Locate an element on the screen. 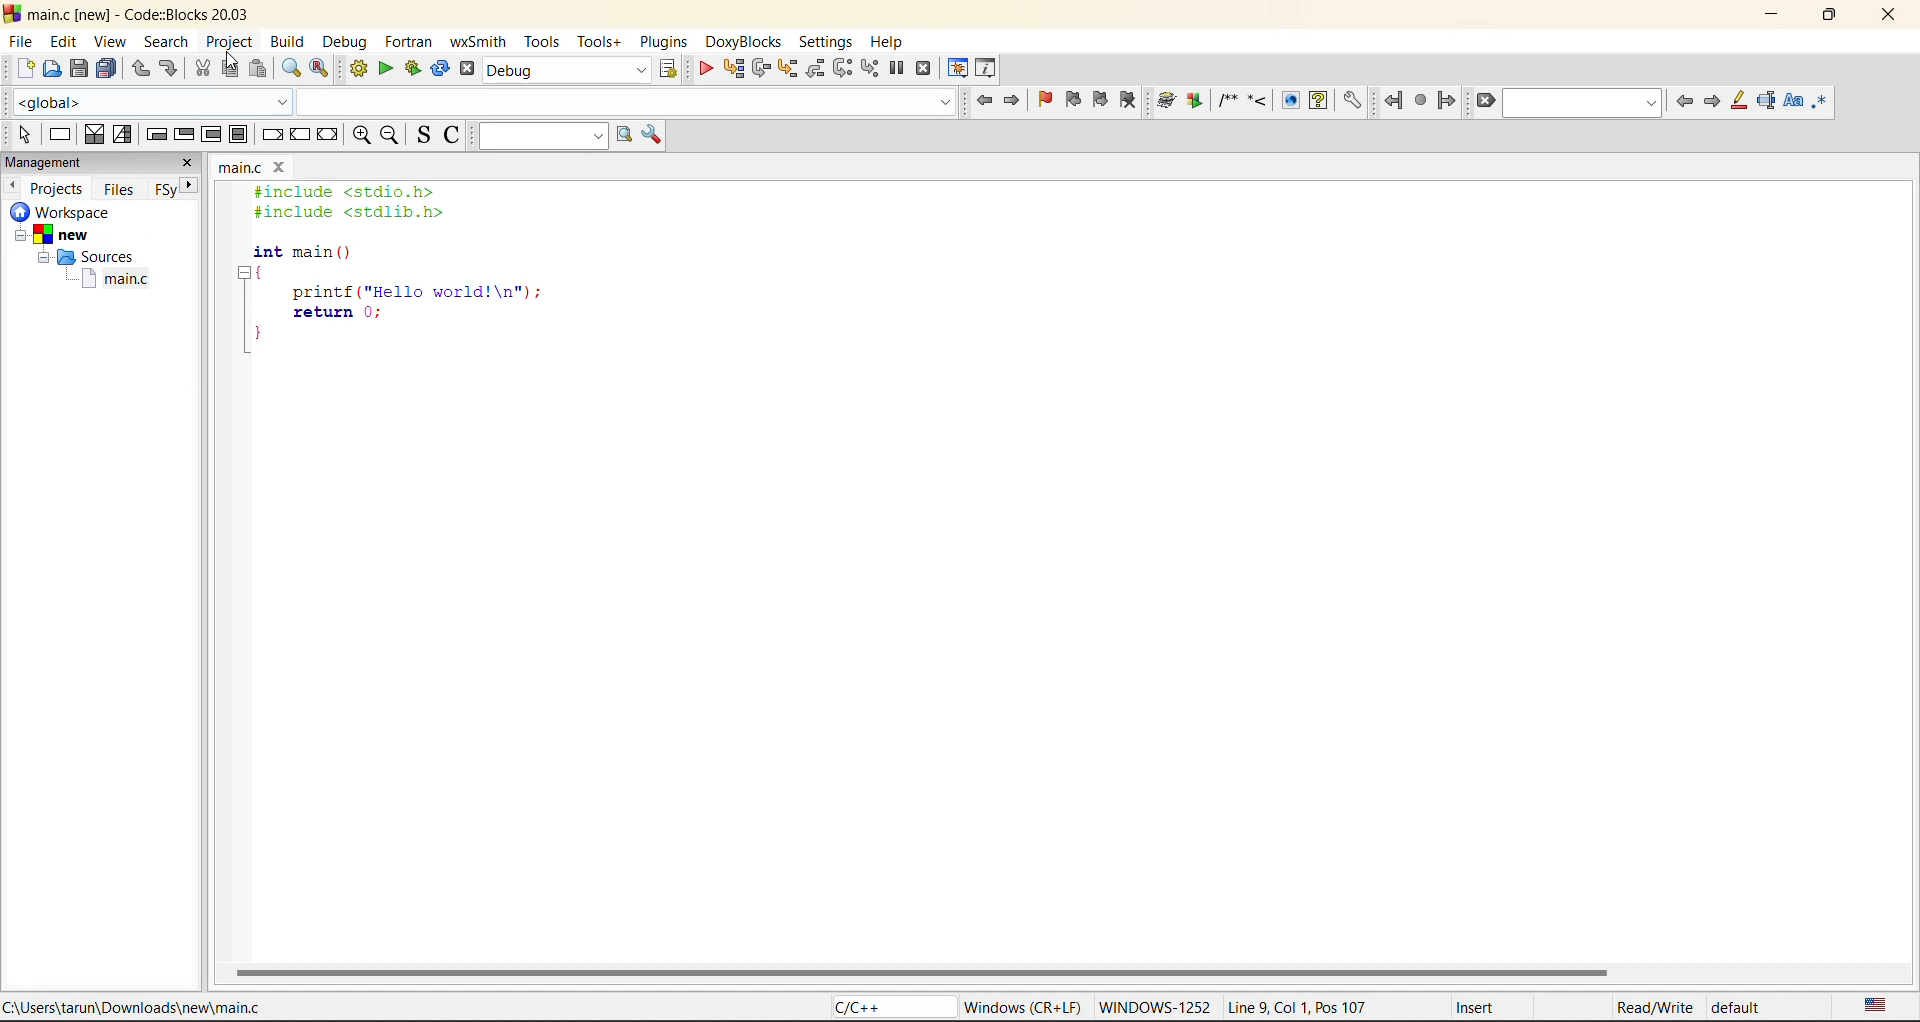  break instruction is located at coordinates (238, 134).